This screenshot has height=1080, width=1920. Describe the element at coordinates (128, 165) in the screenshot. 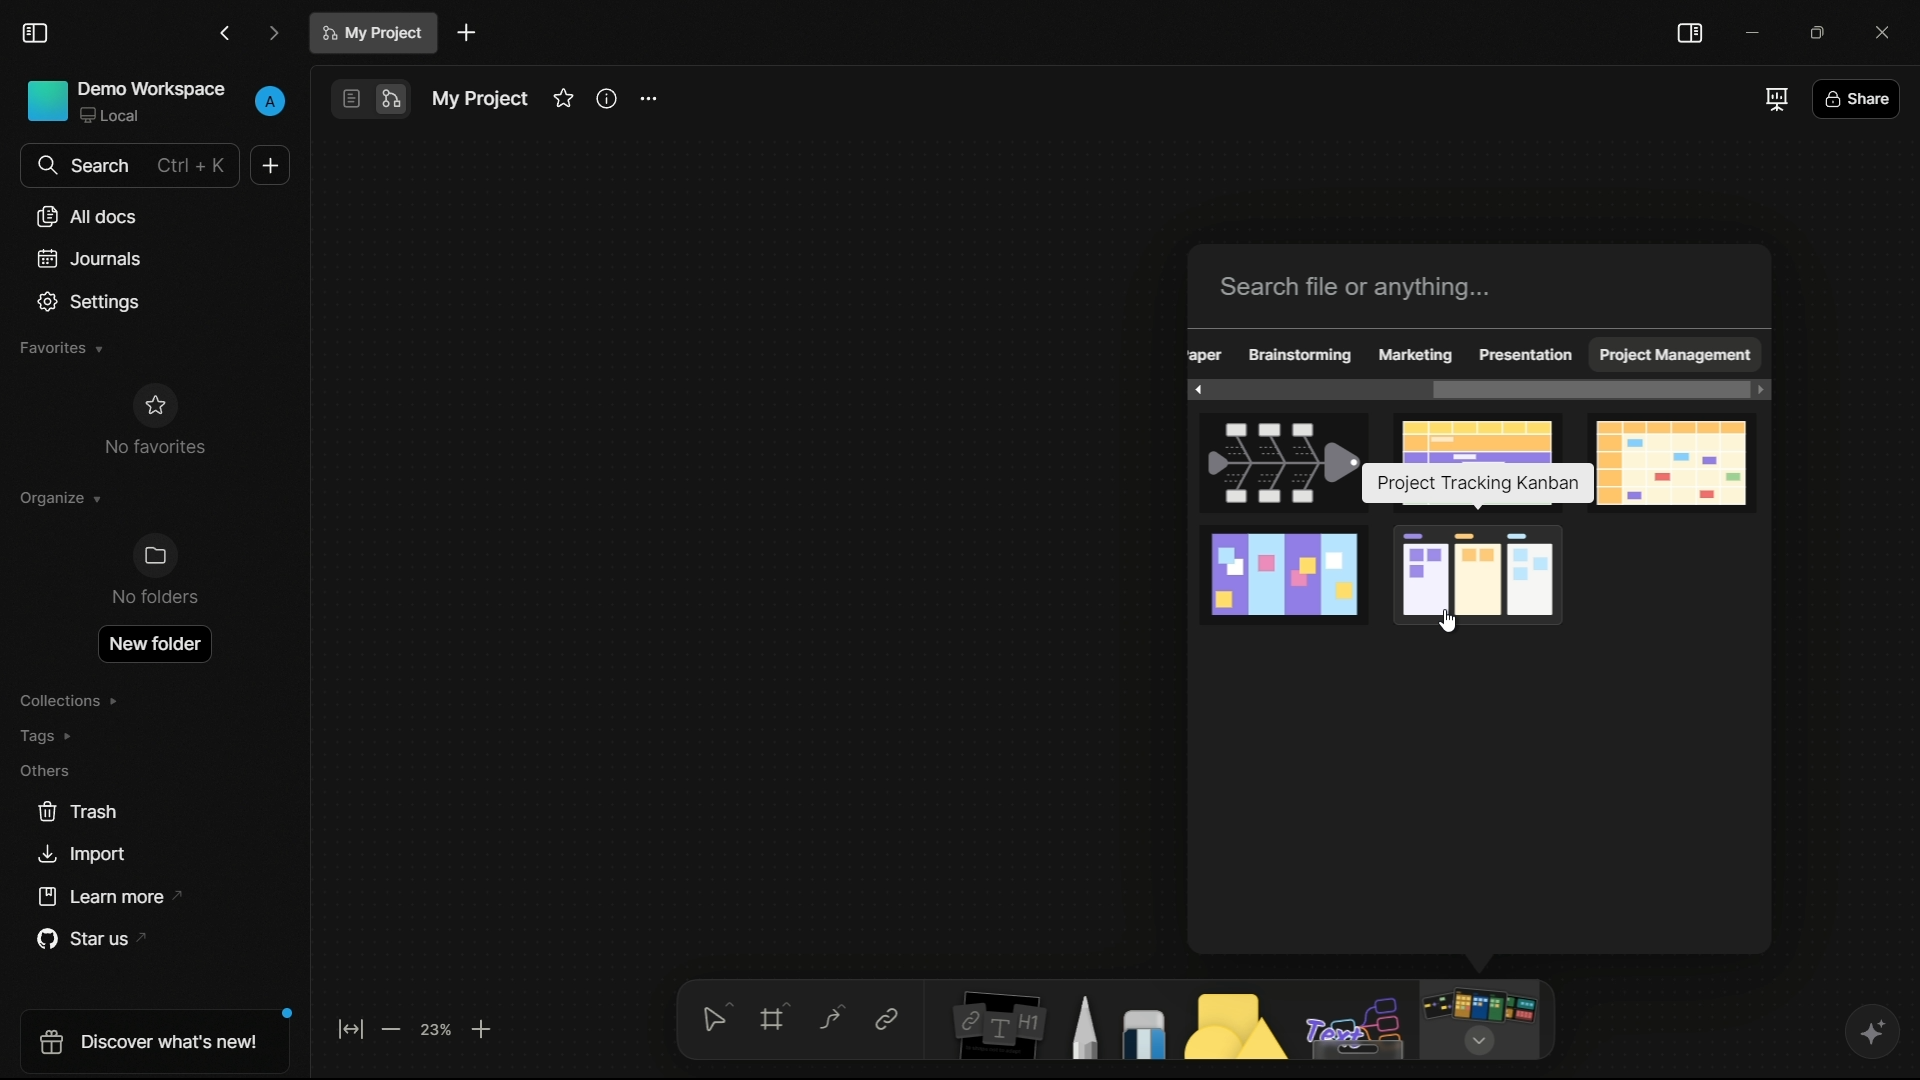

I see `search bar` at that location.